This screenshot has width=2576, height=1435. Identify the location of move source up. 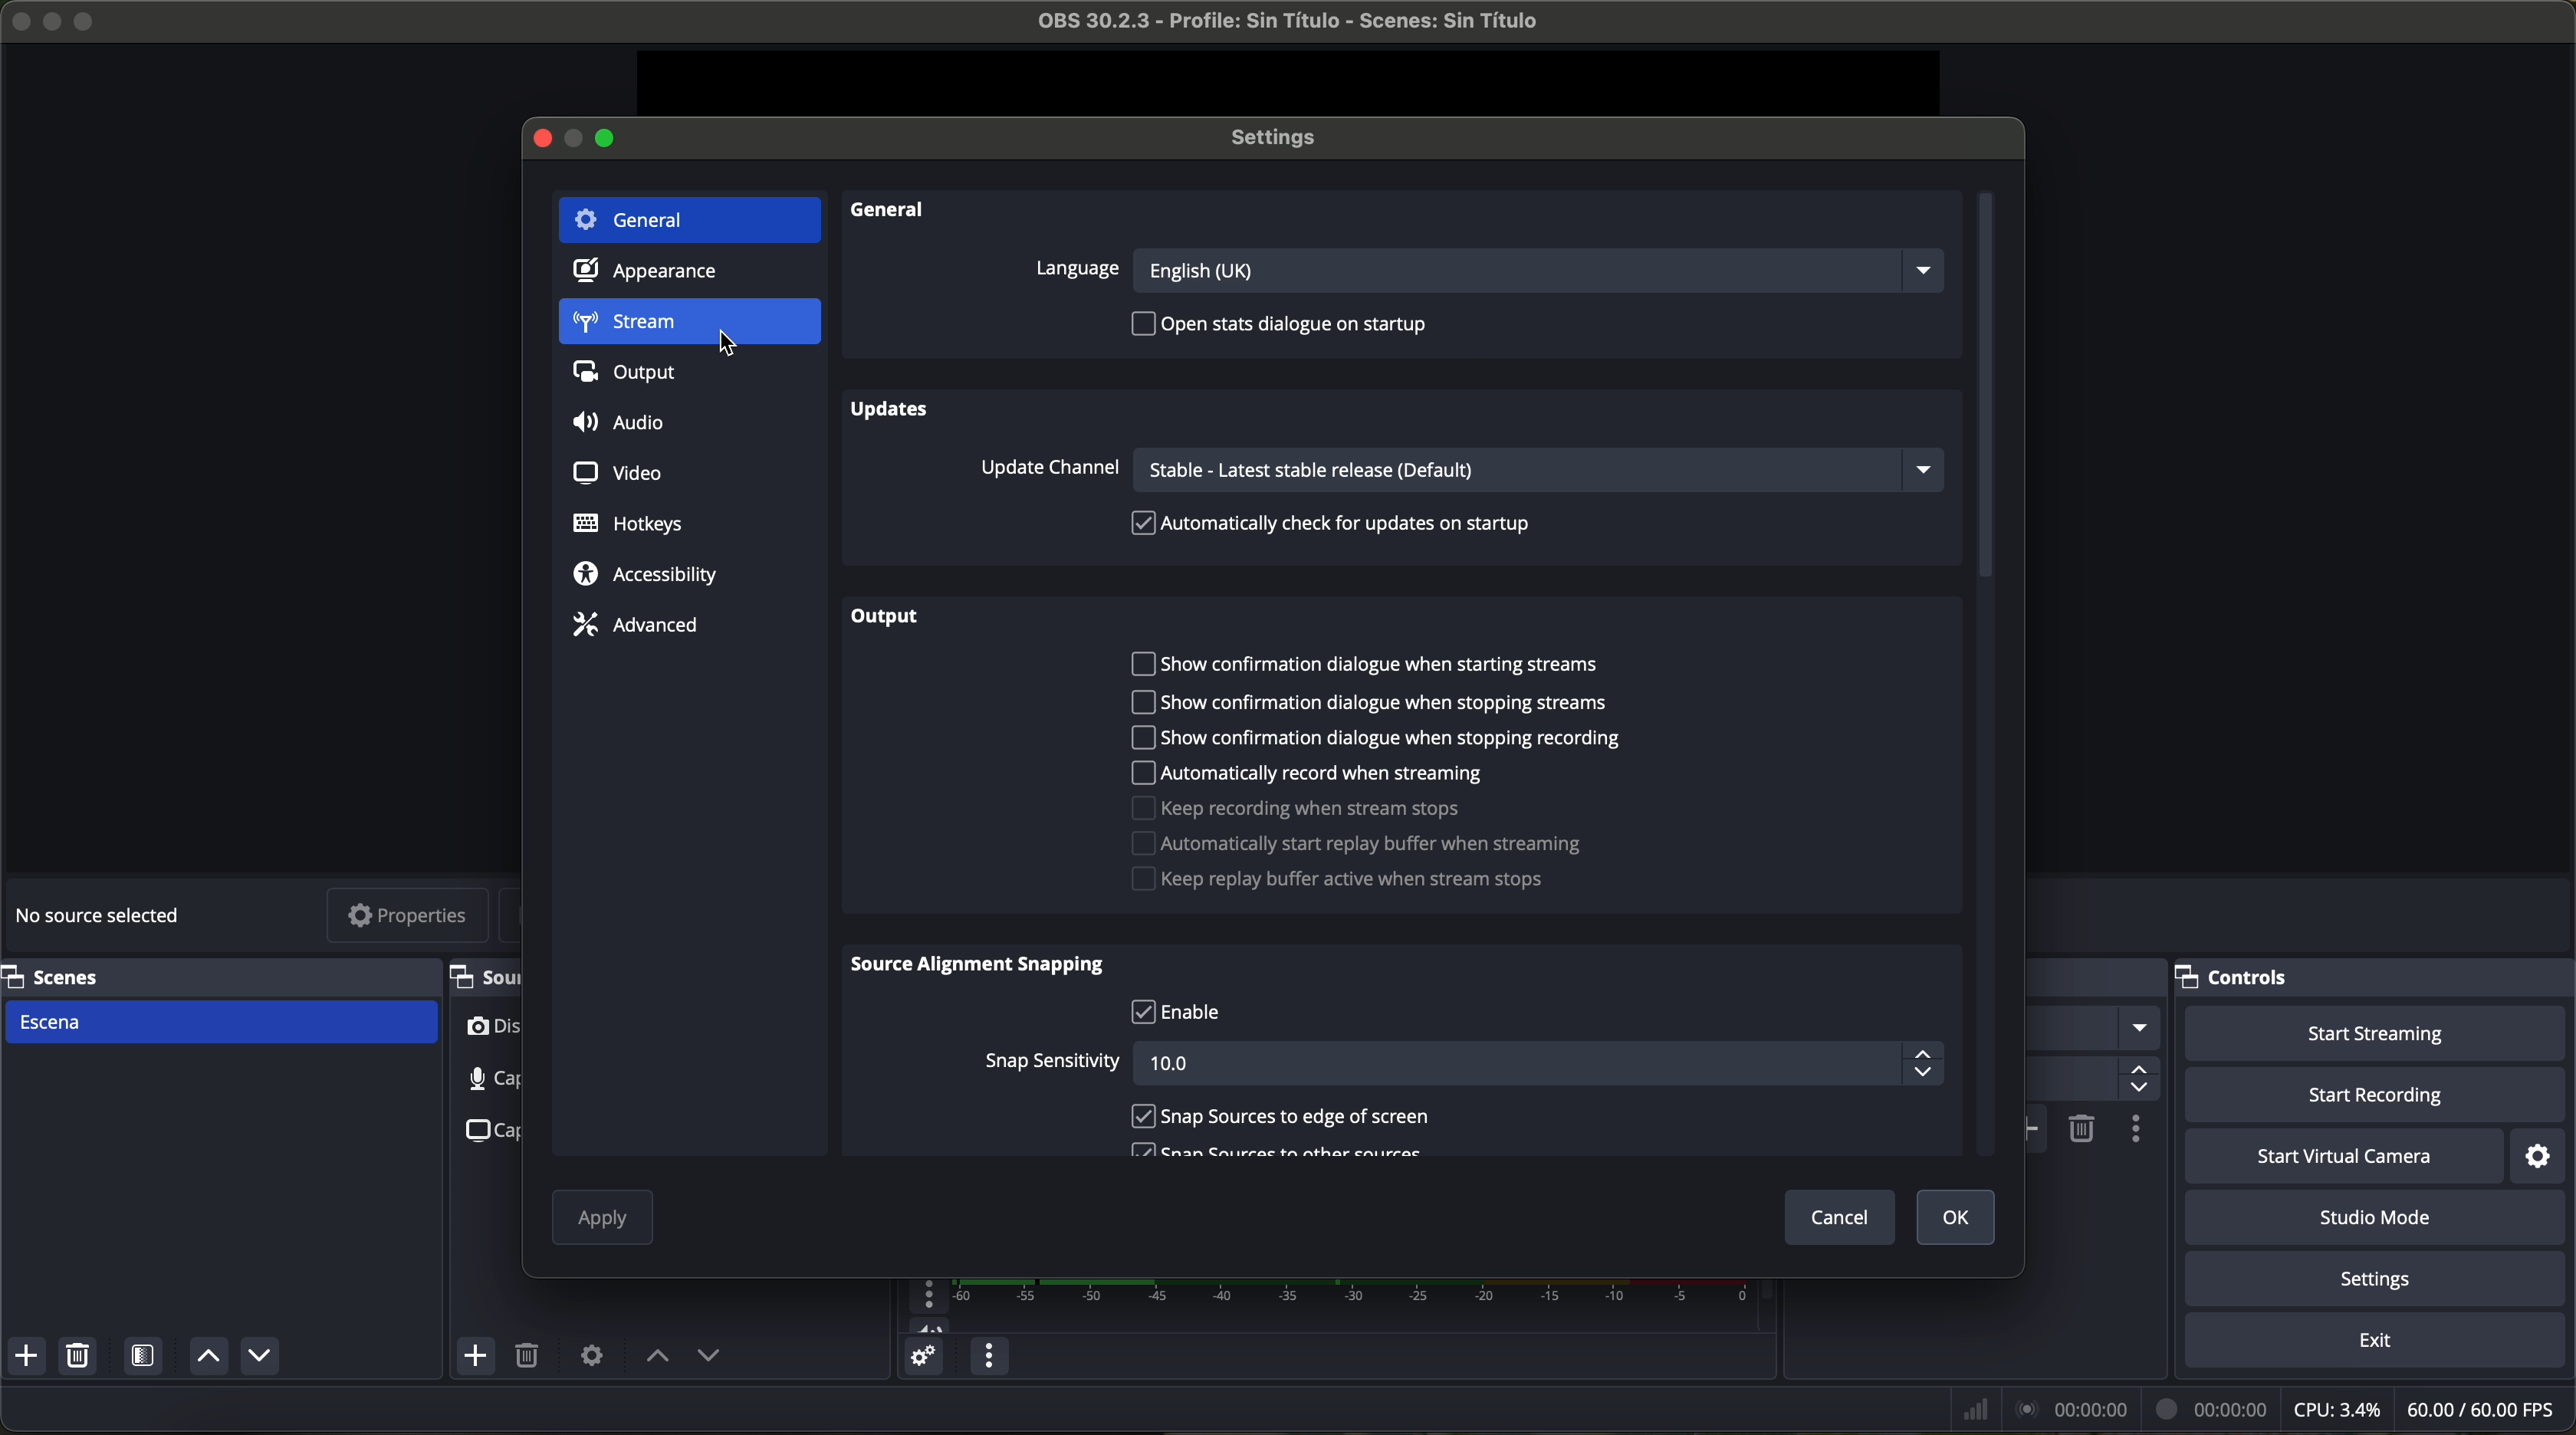
(658, 1357).